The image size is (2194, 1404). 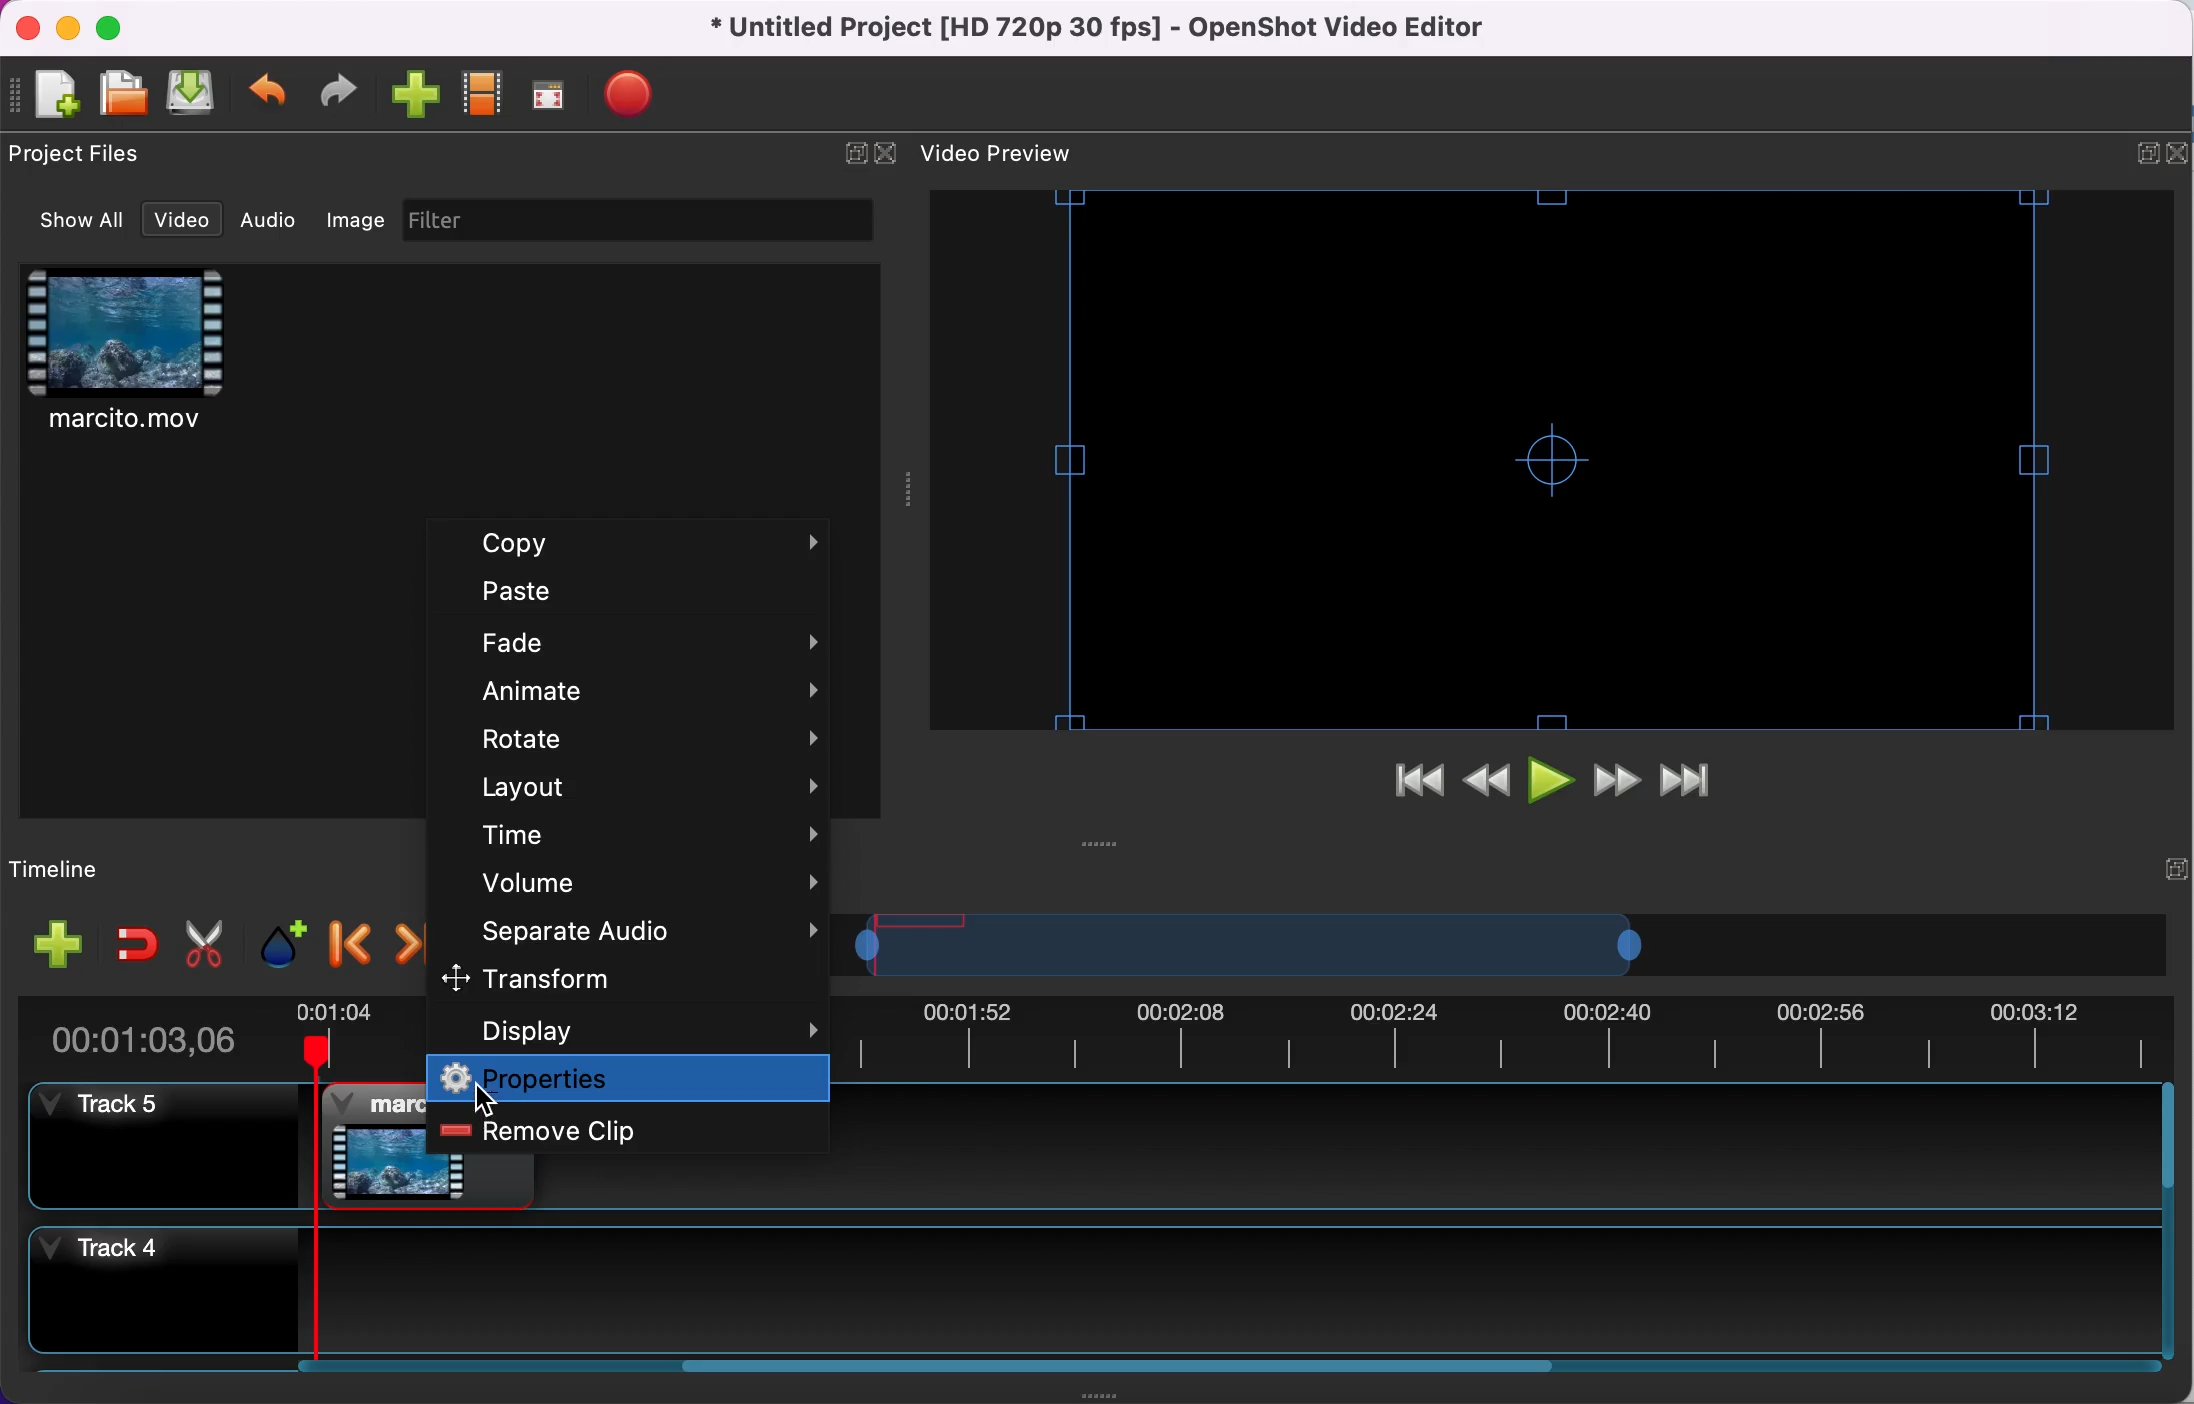 I want to click on remove clip, so click(x=575, y=1126).